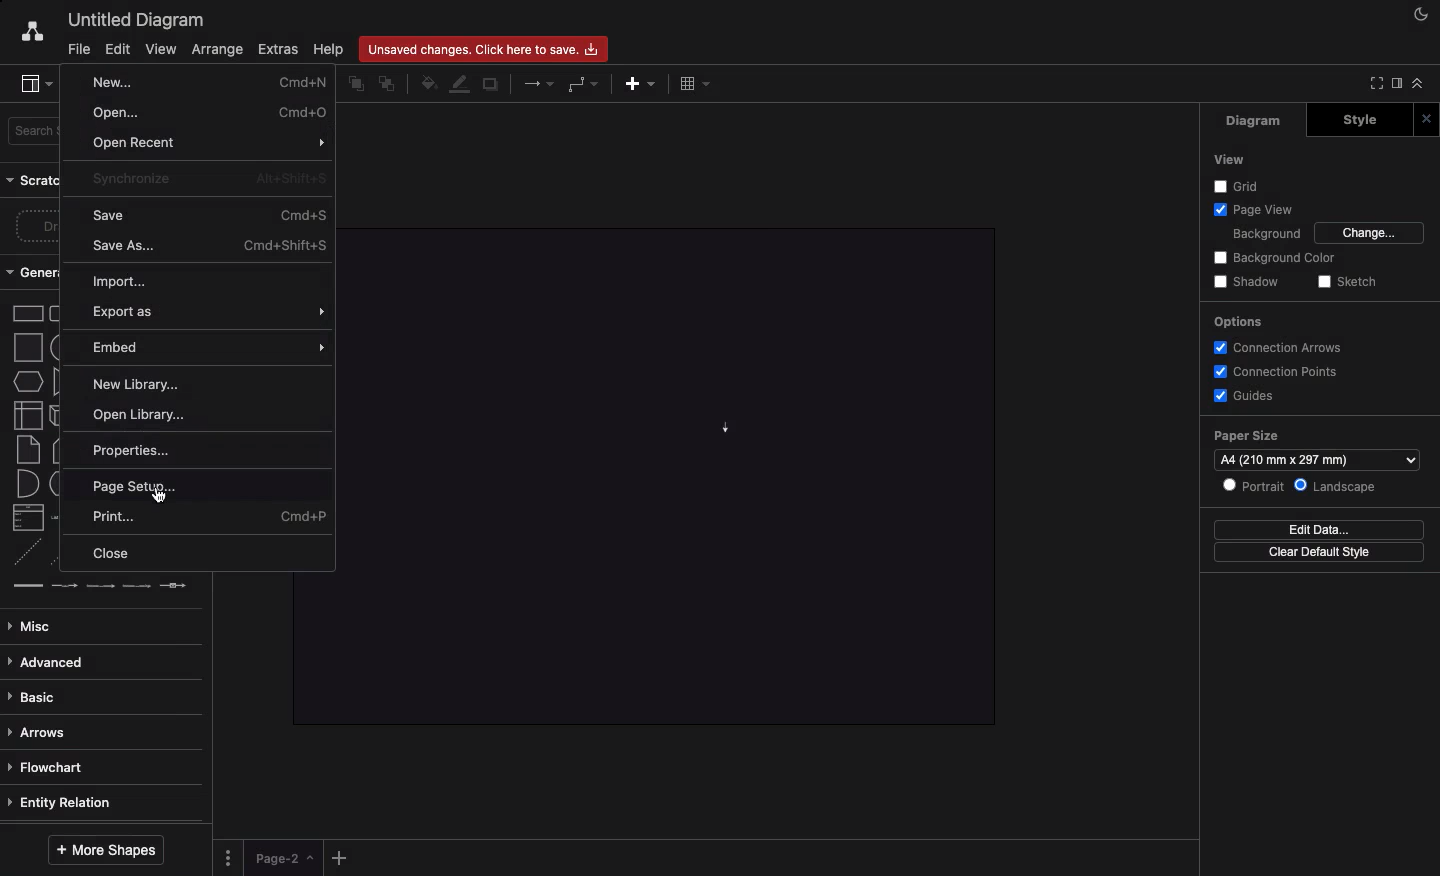 This screenshot has width=1440, height=876. I want to click on Arrow, so click(719, 424).